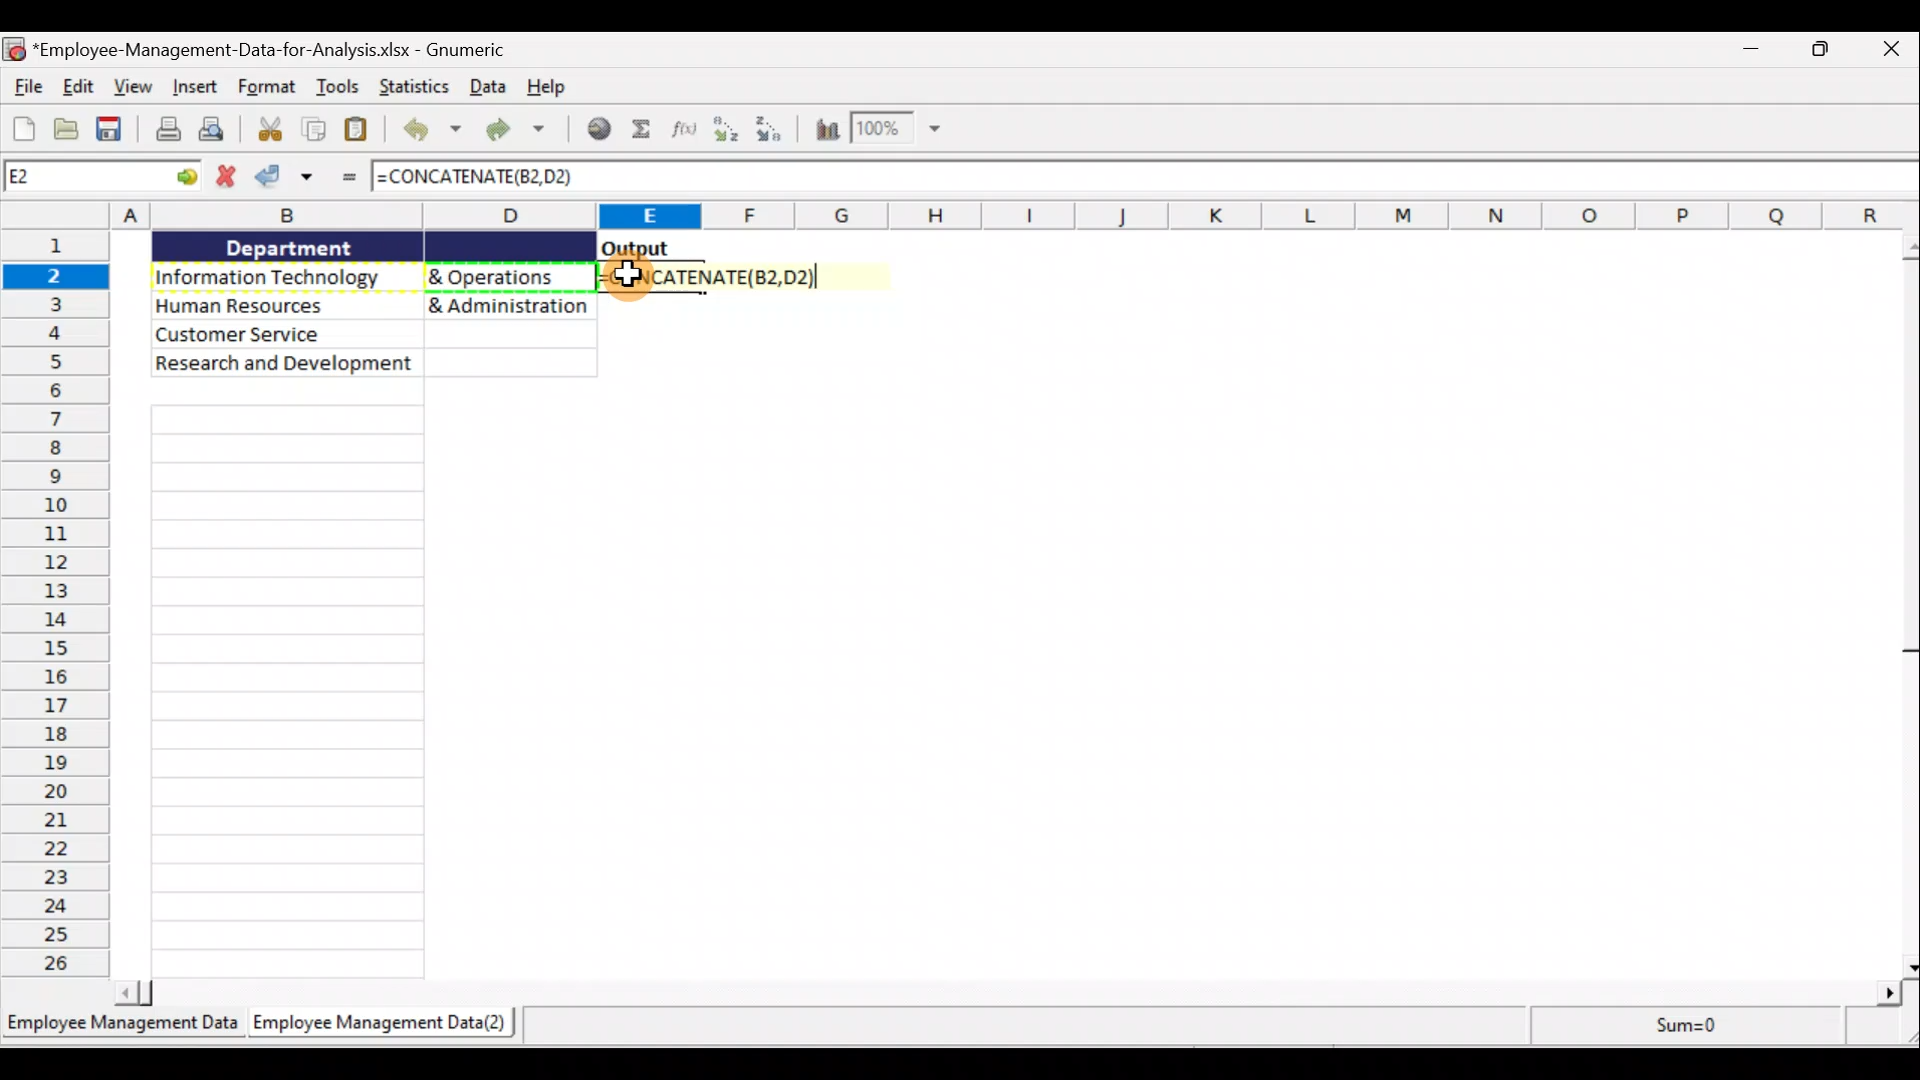  I want to click on Format, so click(267, 87).